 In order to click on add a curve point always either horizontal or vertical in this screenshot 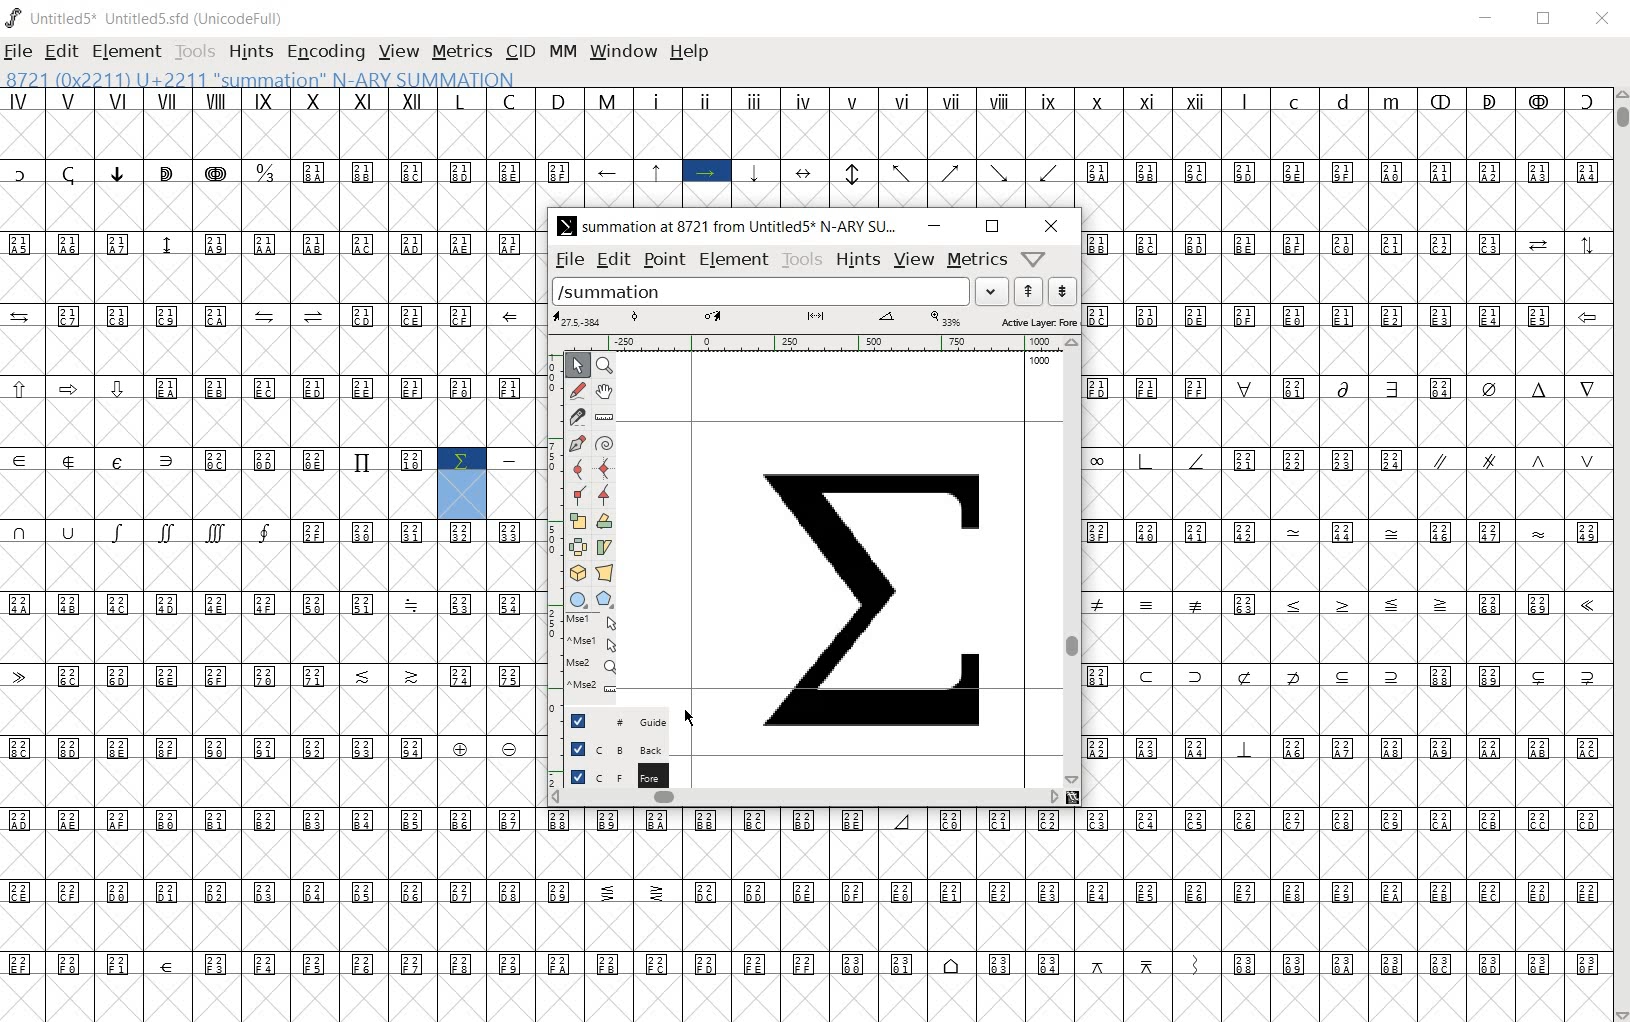, I will do `click(577, 468)`.